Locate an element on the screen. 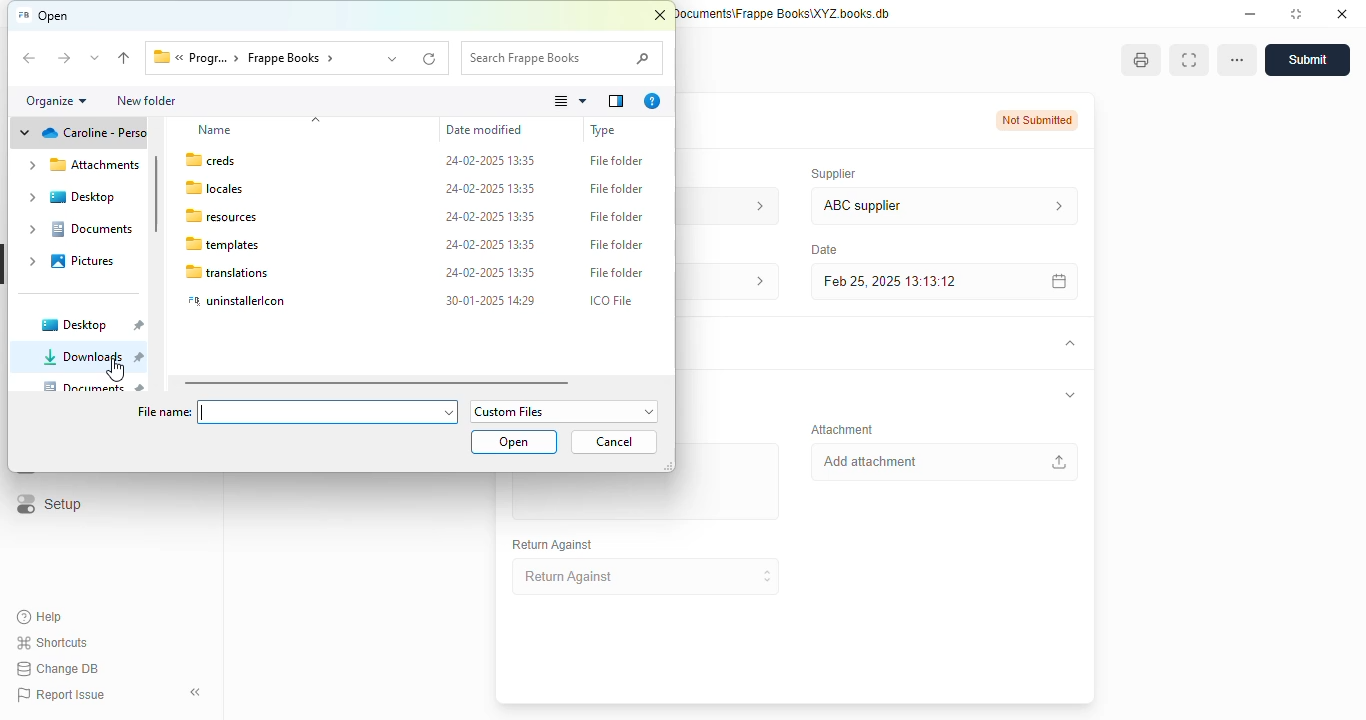 The width and height of the screenshot is (1366, 720). ICO File is located at coordinates (612, 301).